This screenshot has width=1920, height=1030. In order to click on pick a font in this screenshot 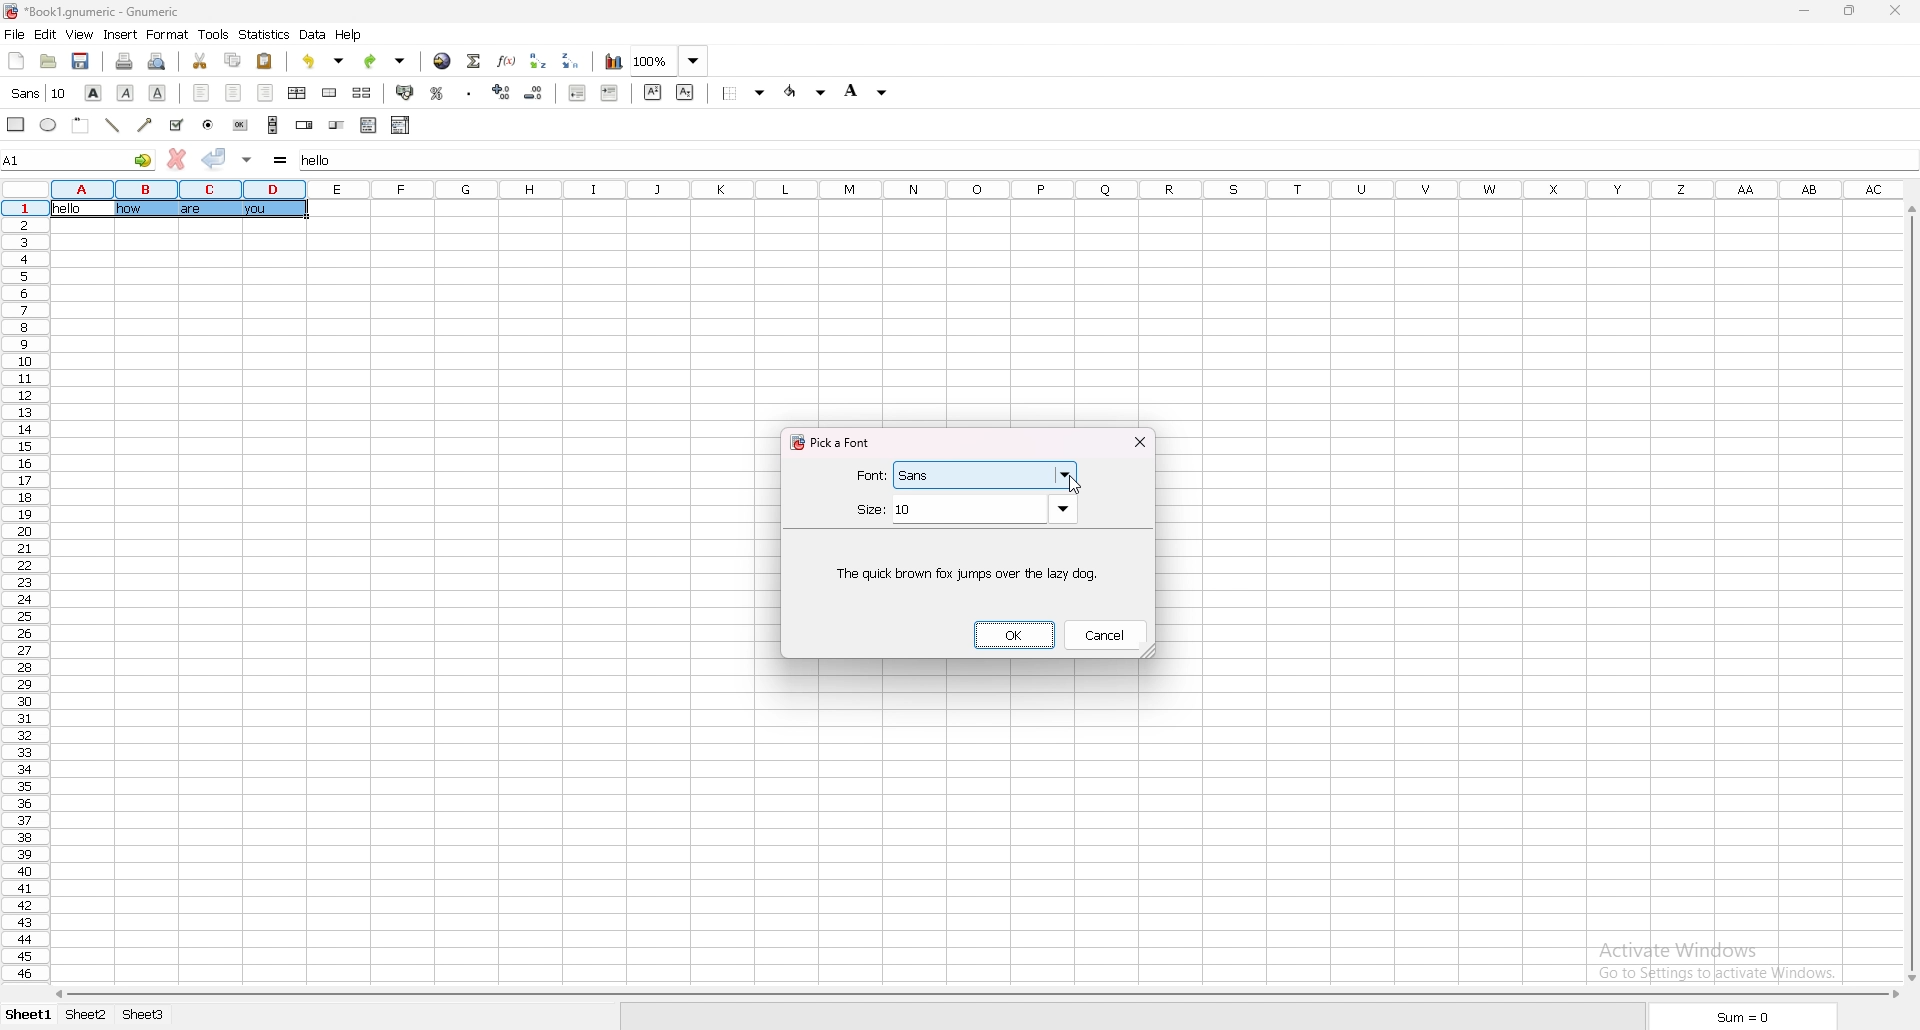, I will do `click(837, 443)`.